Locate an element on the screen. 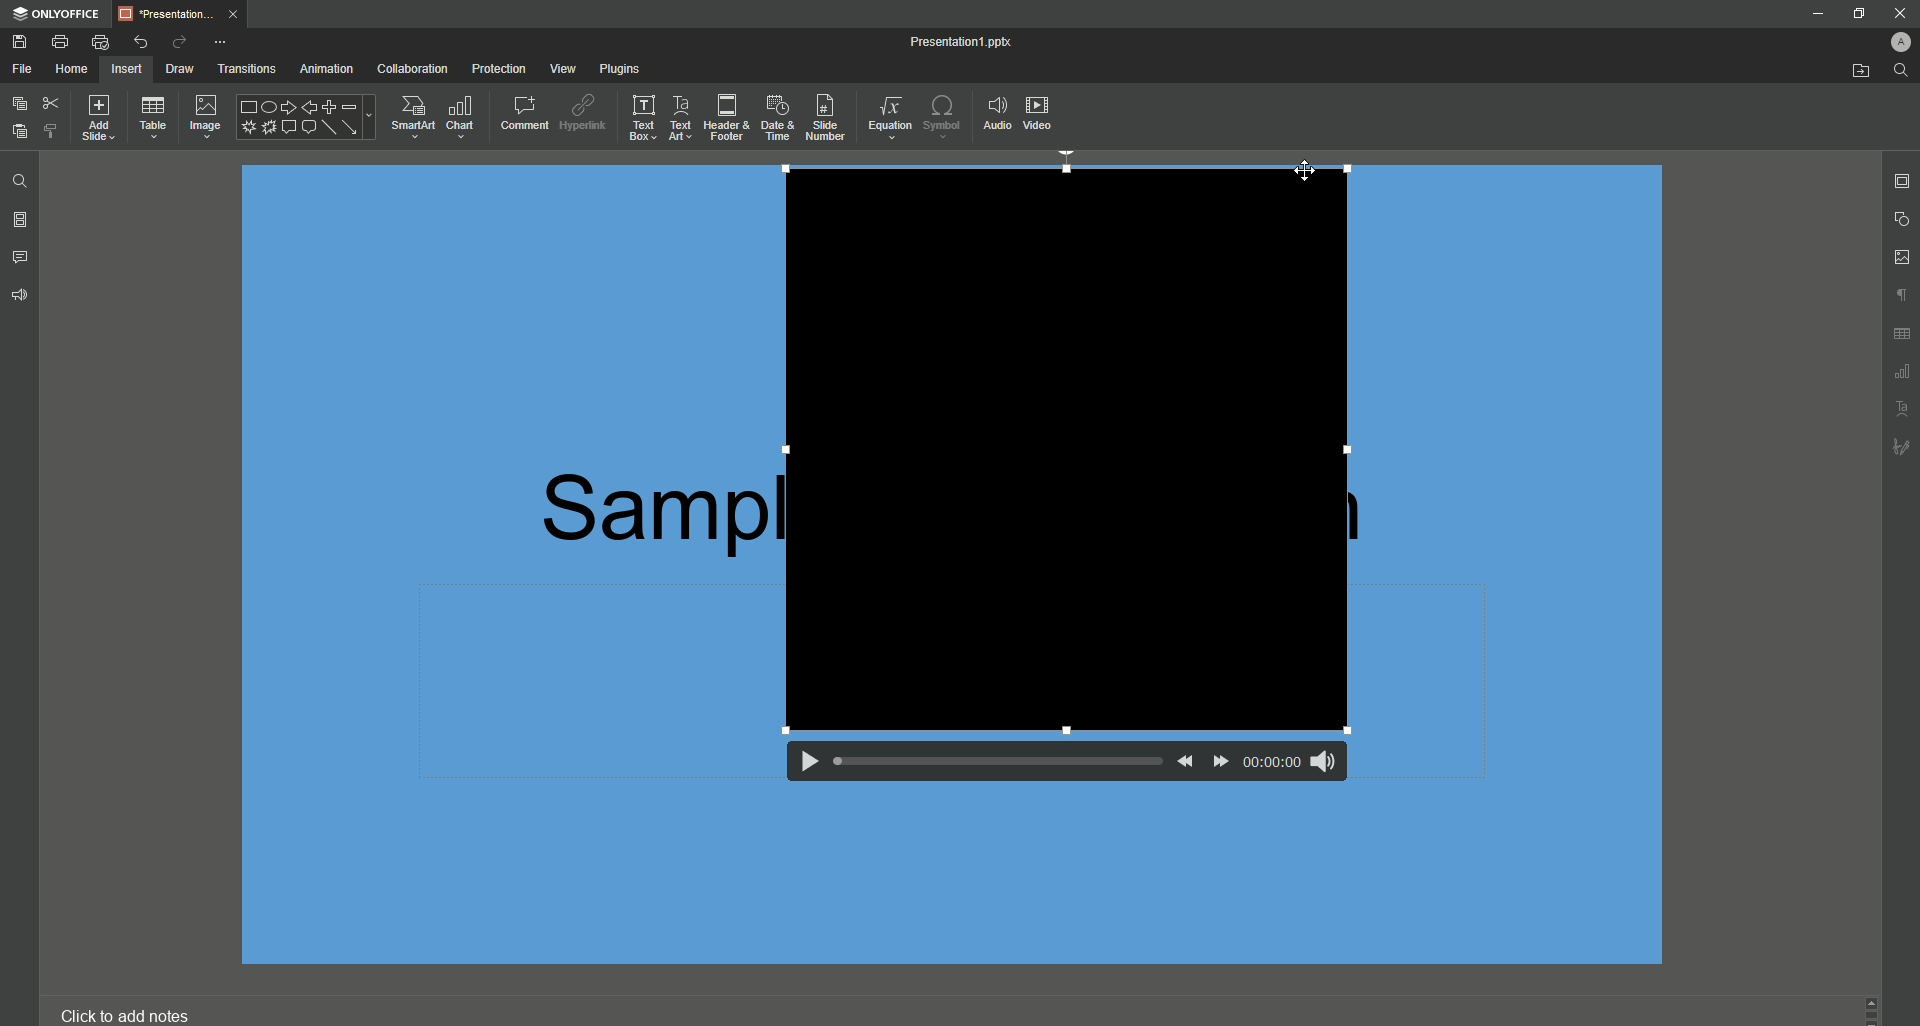 This screenshot has height=1026, width=1920. Header and Footer is located at coordinates (726, 117).